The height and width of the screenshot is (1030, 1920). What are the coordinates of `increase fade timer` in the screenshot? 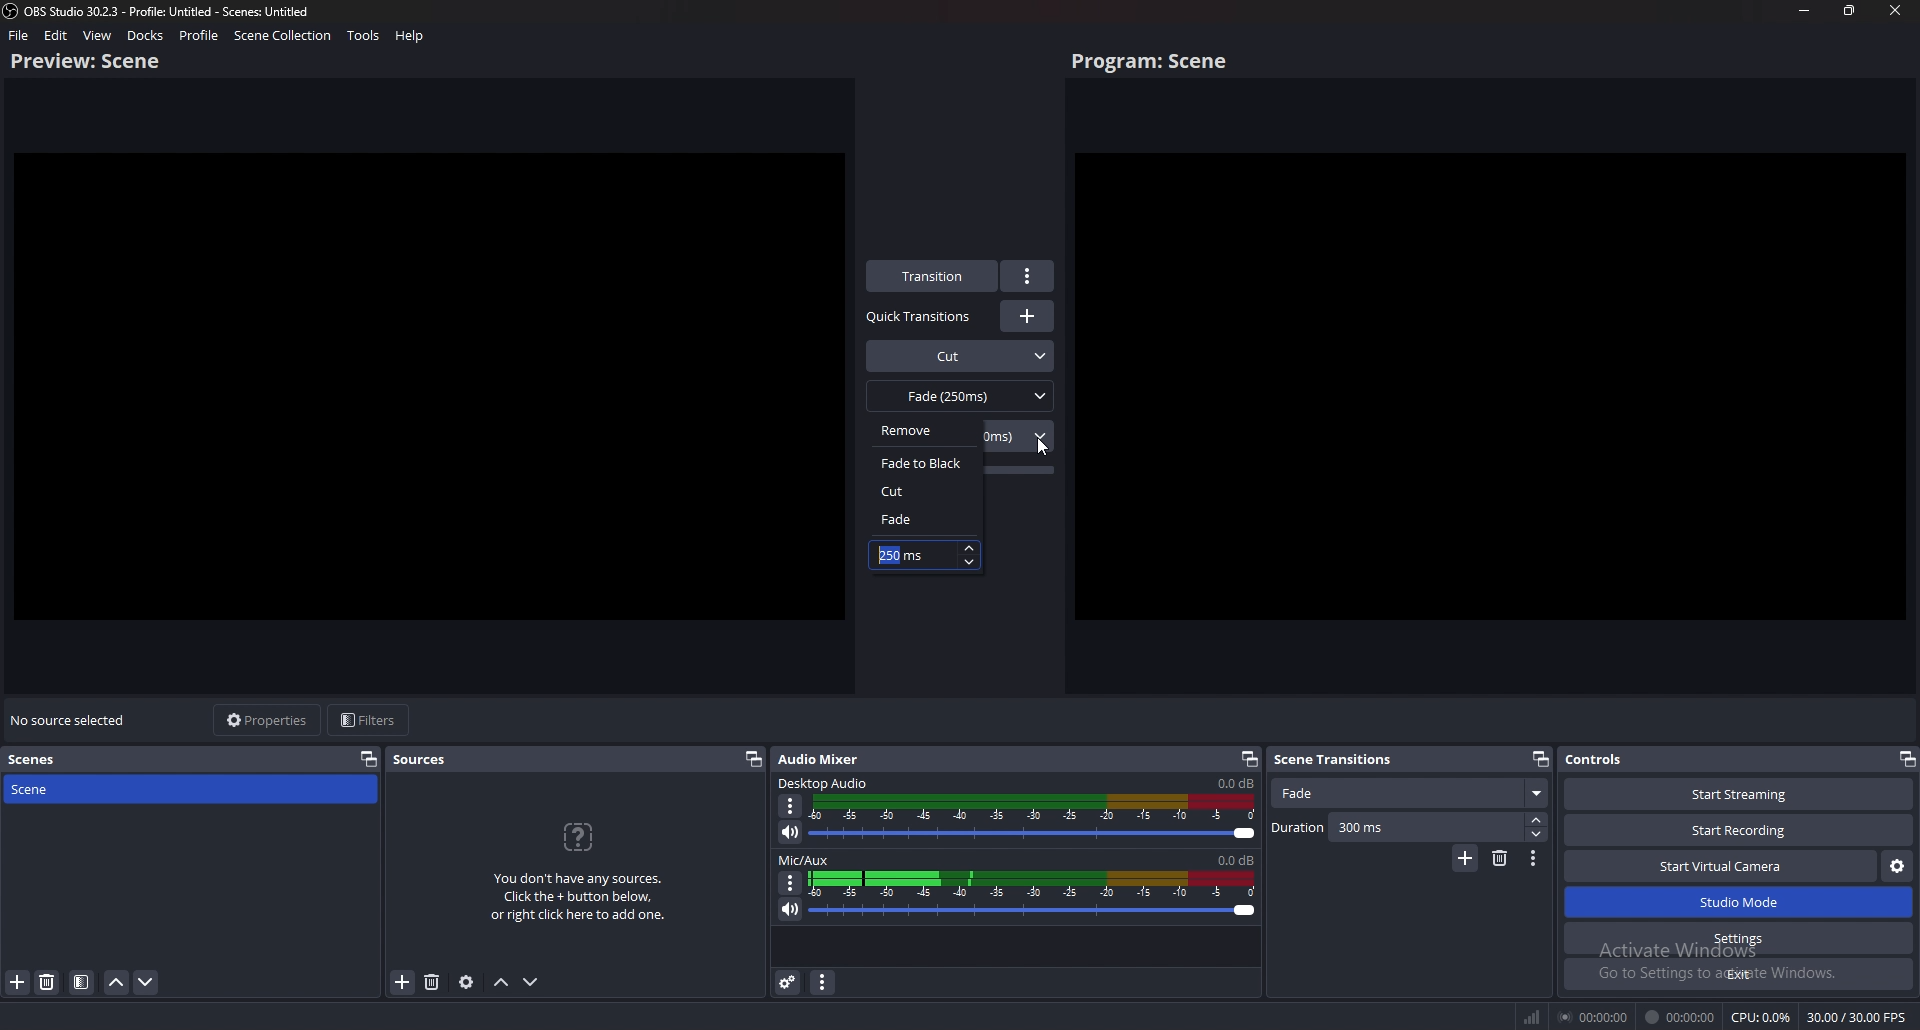 It's located at (969, 549).